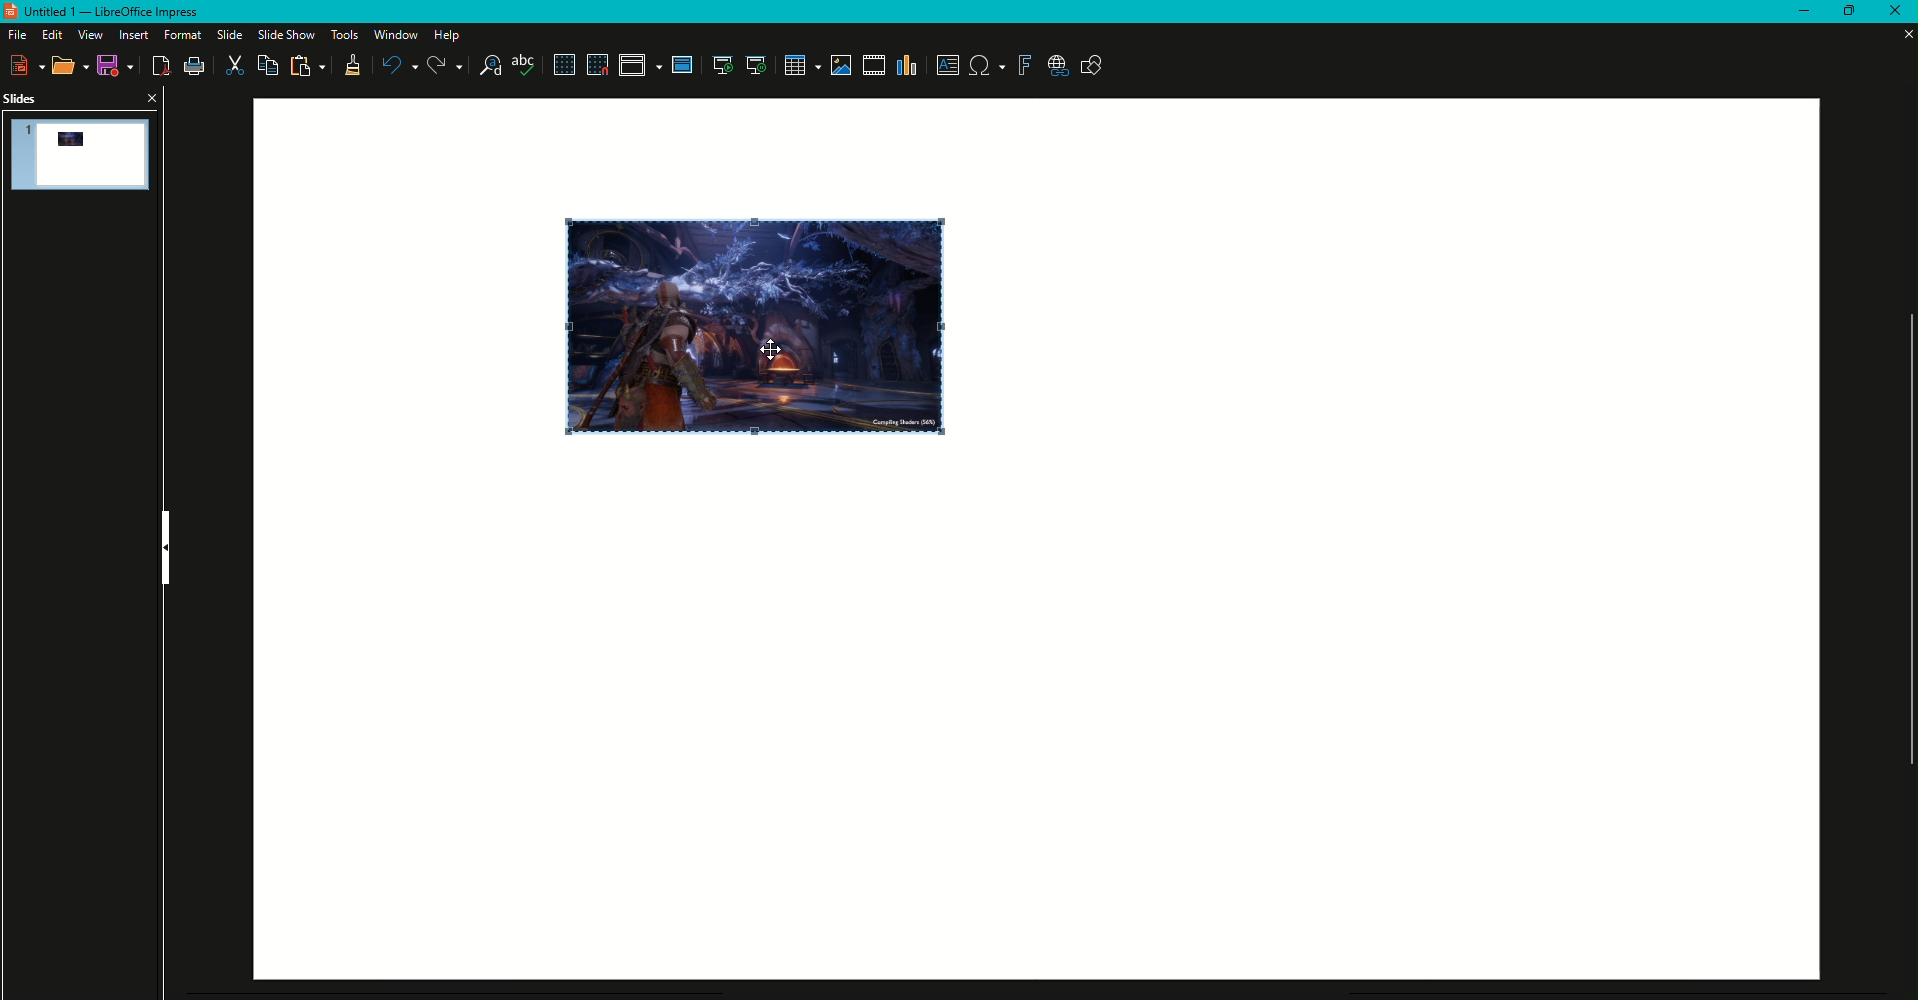 This screenshot has height=1000, width=1918. What do you see at coordinates (29, 65) in the screenshot?
I see `New` at bounding box center [29, 65].